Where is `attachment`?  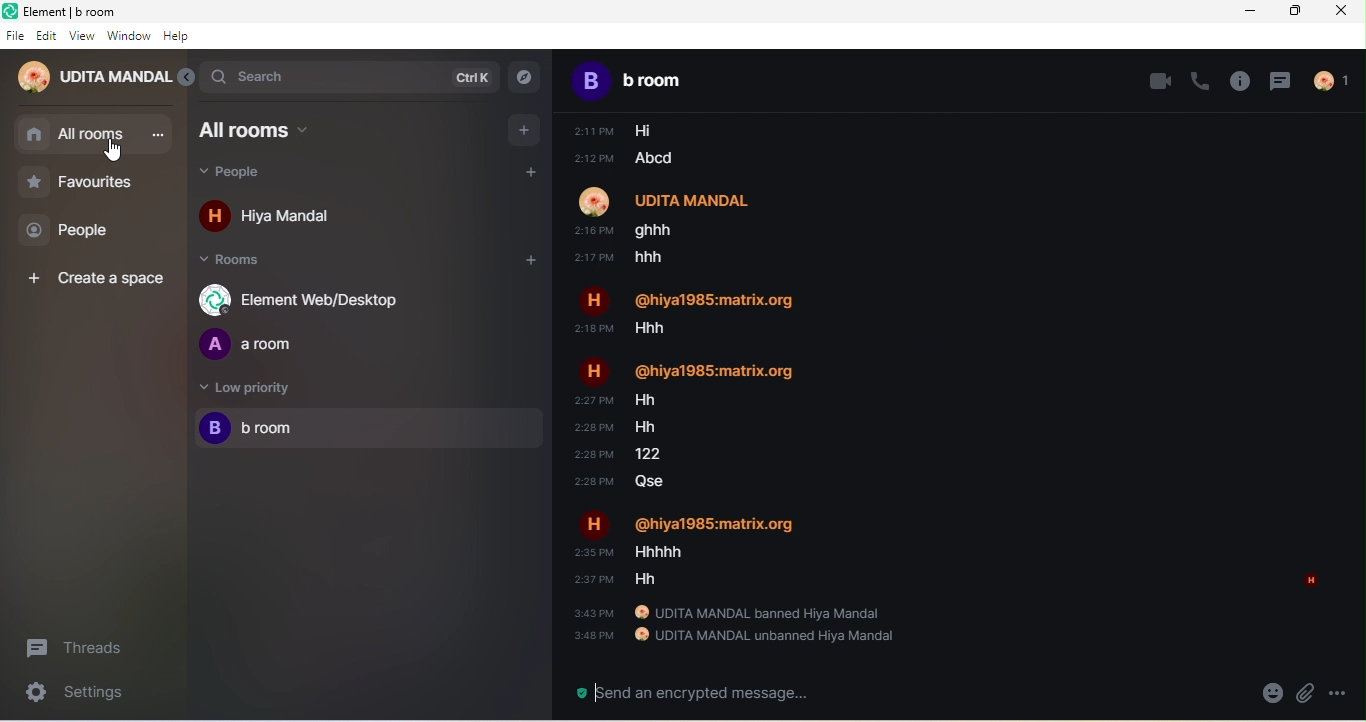 attachment is located at coordinates (1306, 694).